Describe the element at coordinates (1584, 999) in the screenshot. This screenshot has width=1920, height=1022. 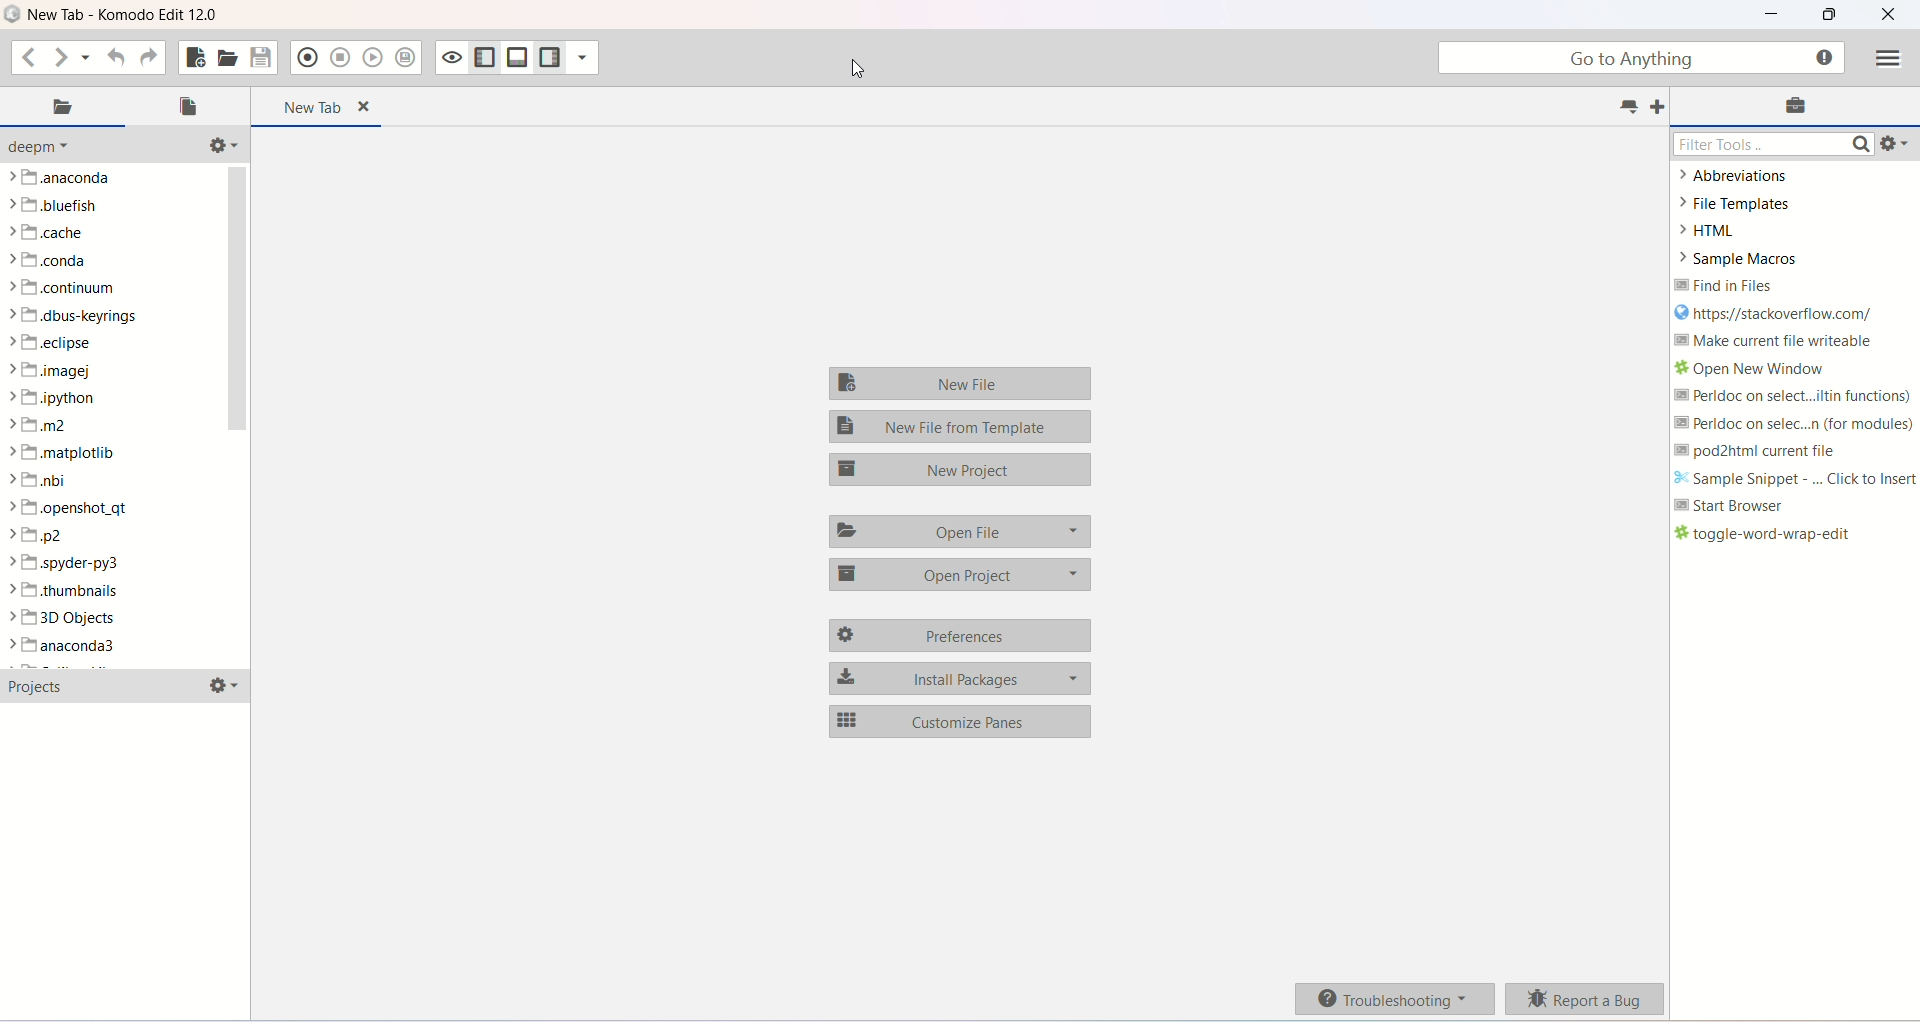
I see `report a bug` at that location.